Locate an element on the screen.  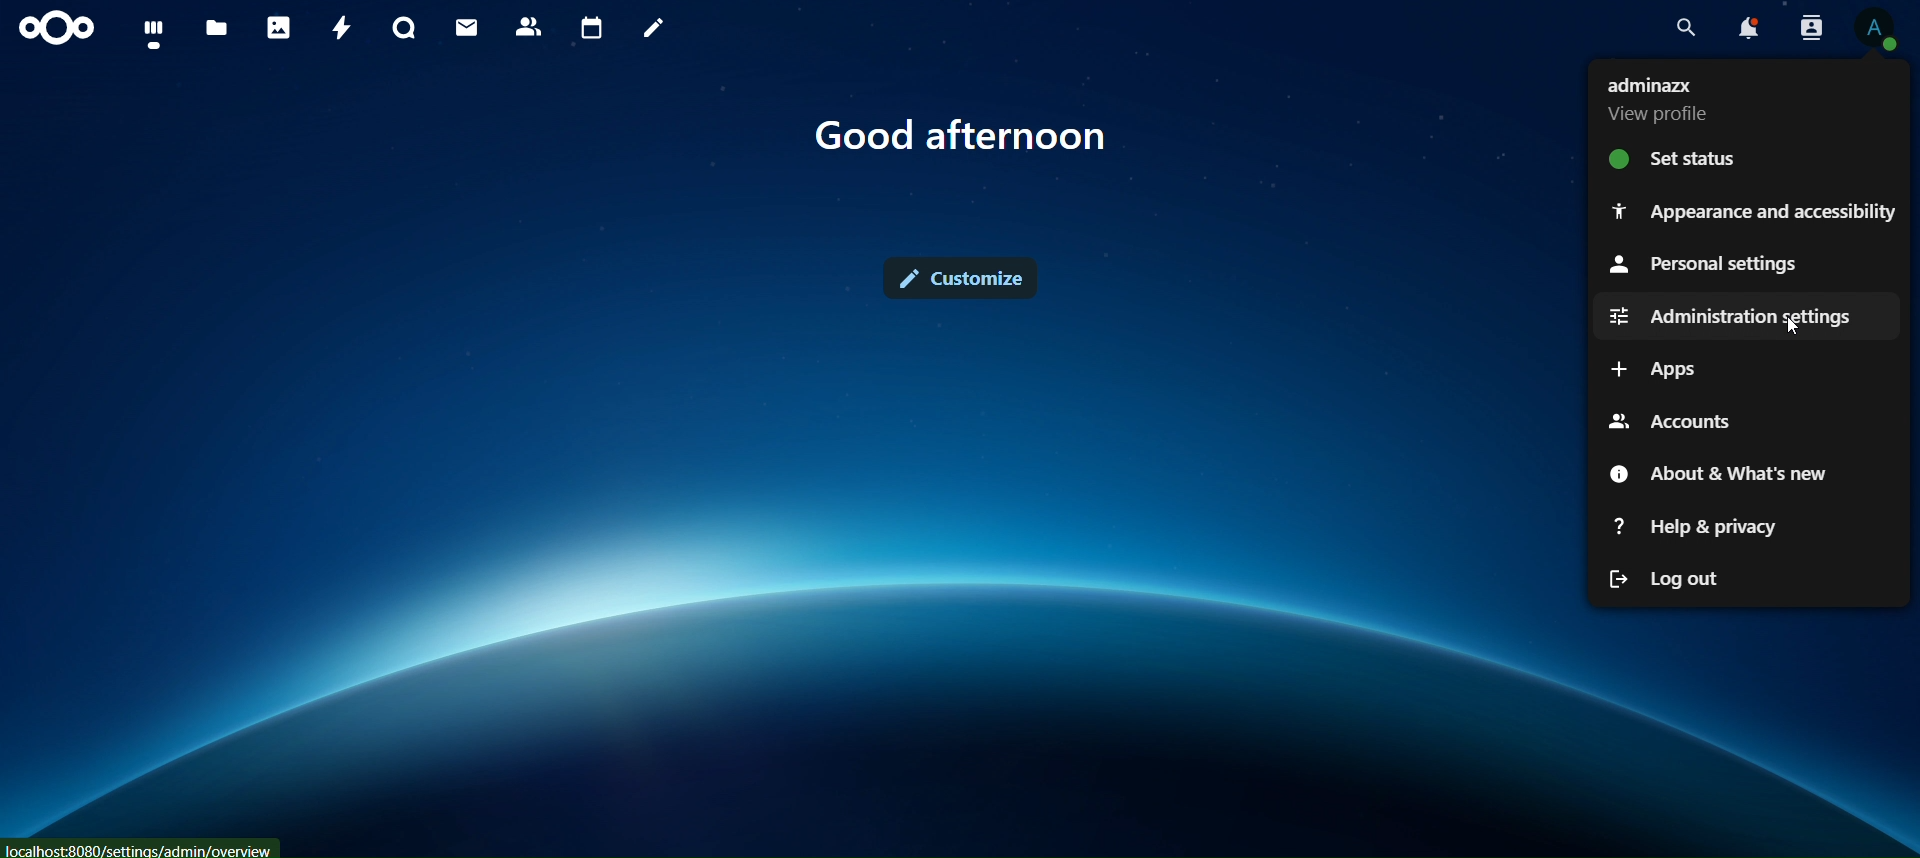
search is located at coordinates (1684, 28).